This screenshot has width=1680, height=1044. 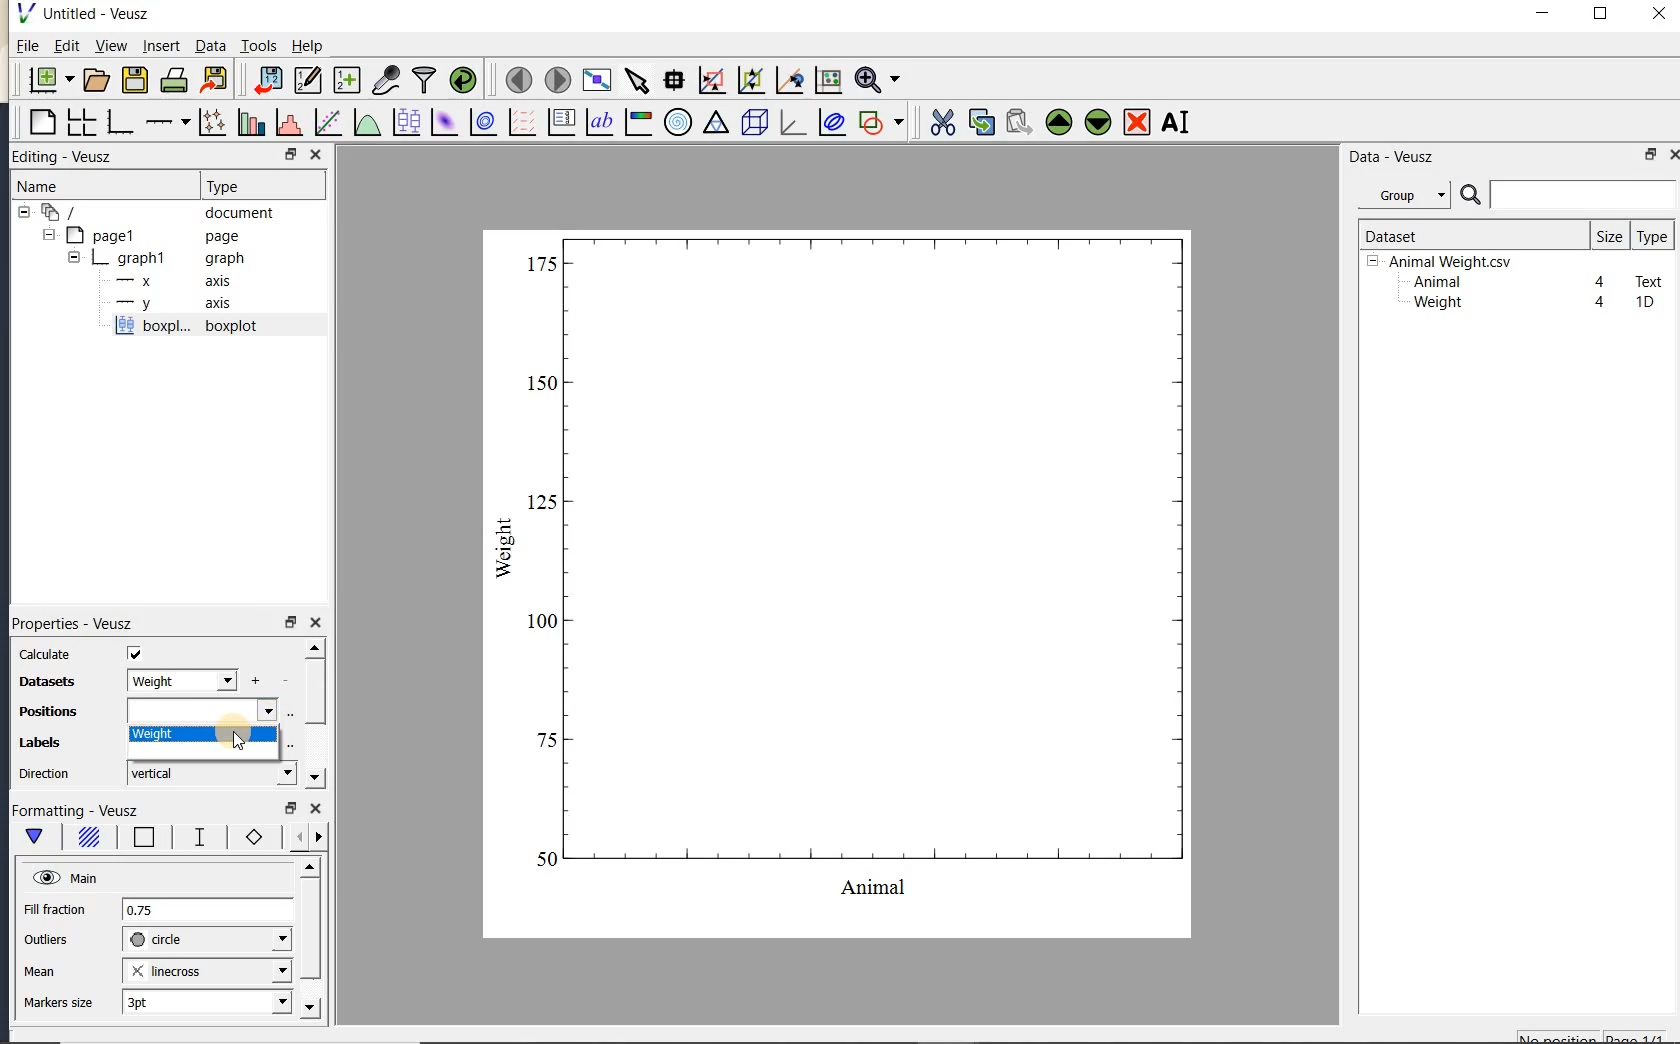 What do you see at coordinates (1174, 122) in the screenshot?
I see `renames the selected widget` at bounding box center [1174, 122].